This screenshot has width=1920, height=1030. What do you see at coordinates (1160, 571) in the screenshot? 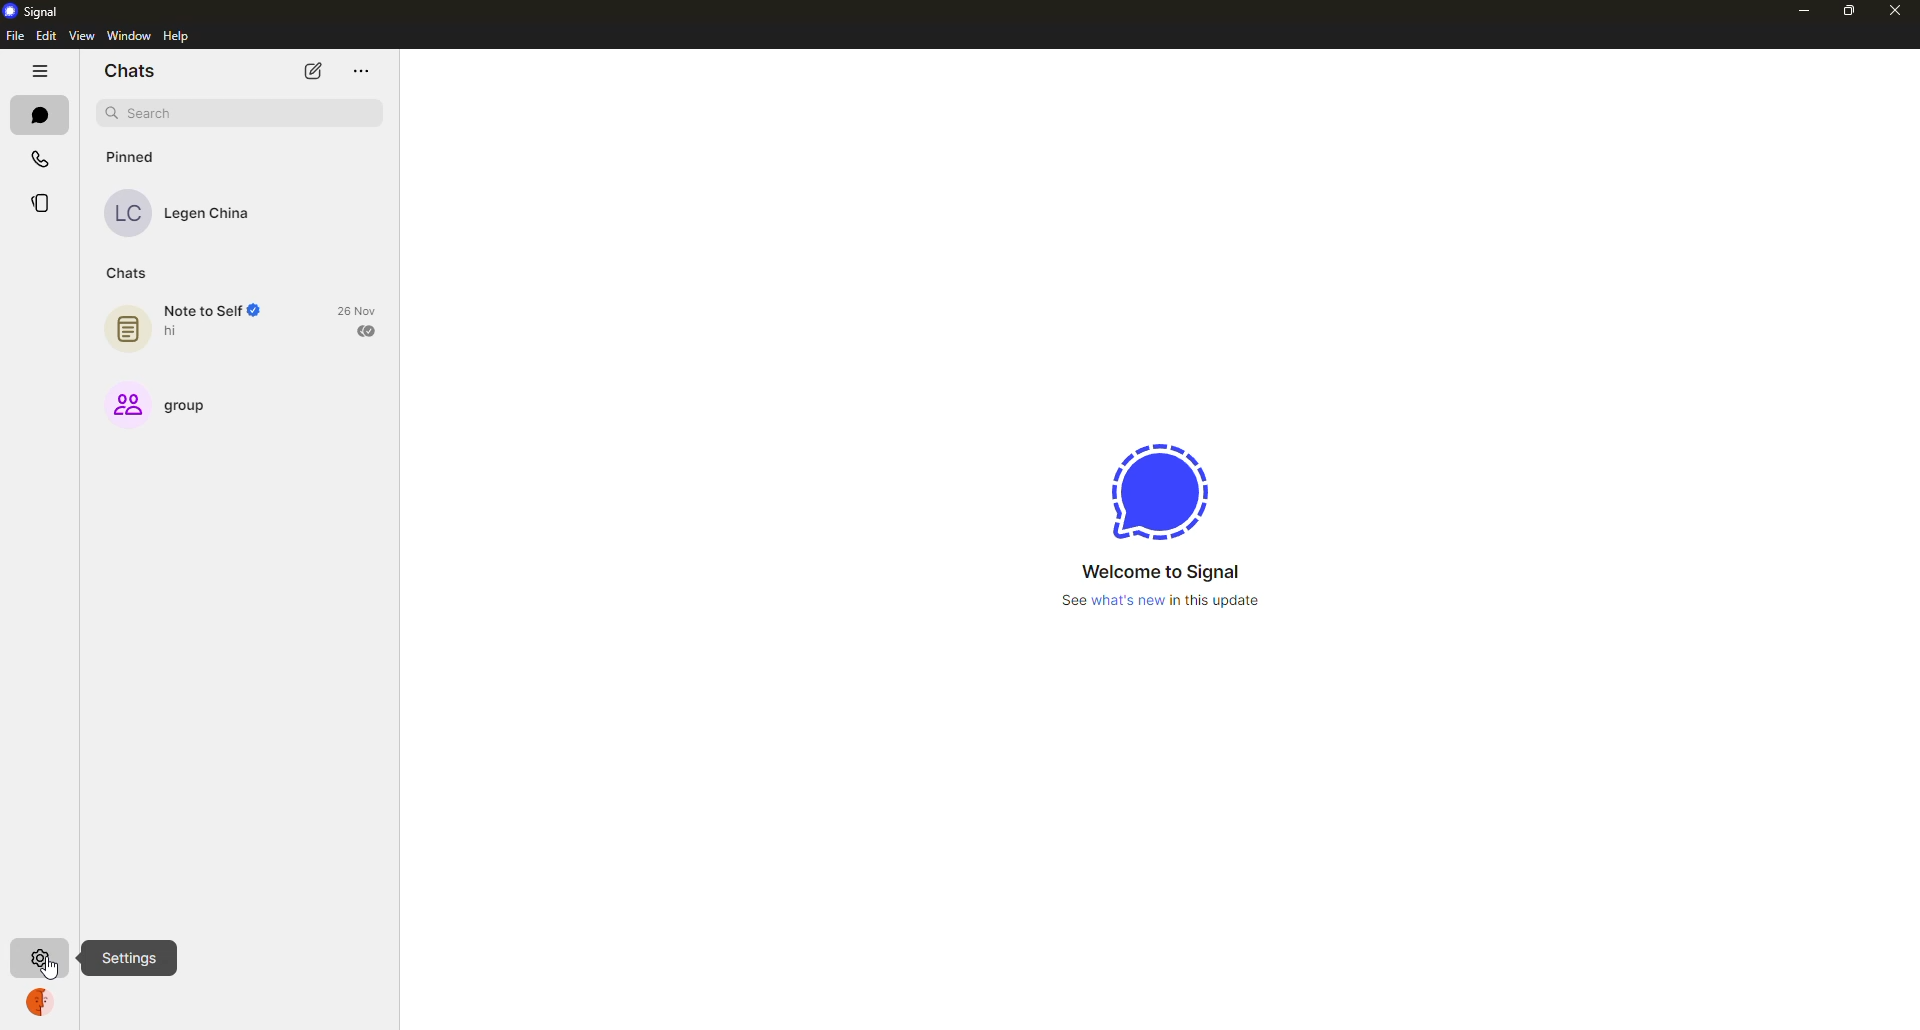
I see `Welcome to Signal` at bounding box center [1160, 571].